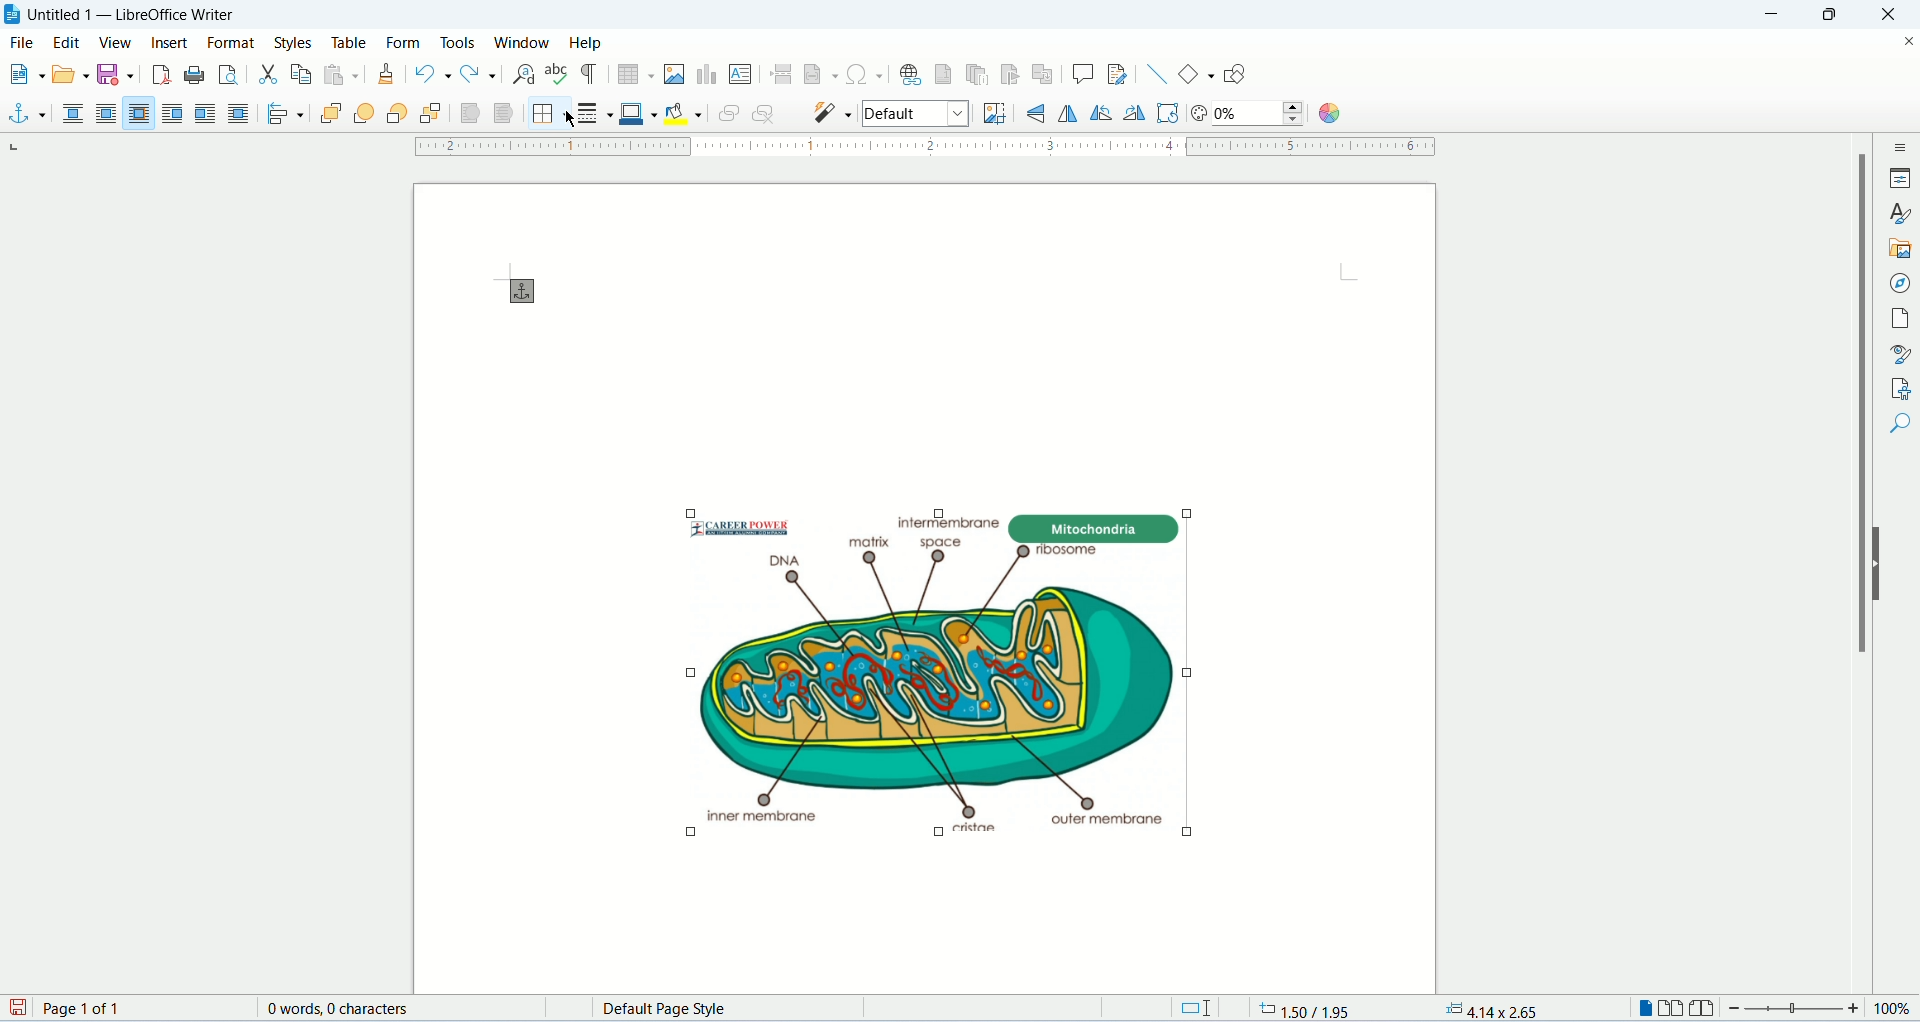  Describe the element at coordinates (1083, 74) in the screenshot. I see `insert comment` at that location.